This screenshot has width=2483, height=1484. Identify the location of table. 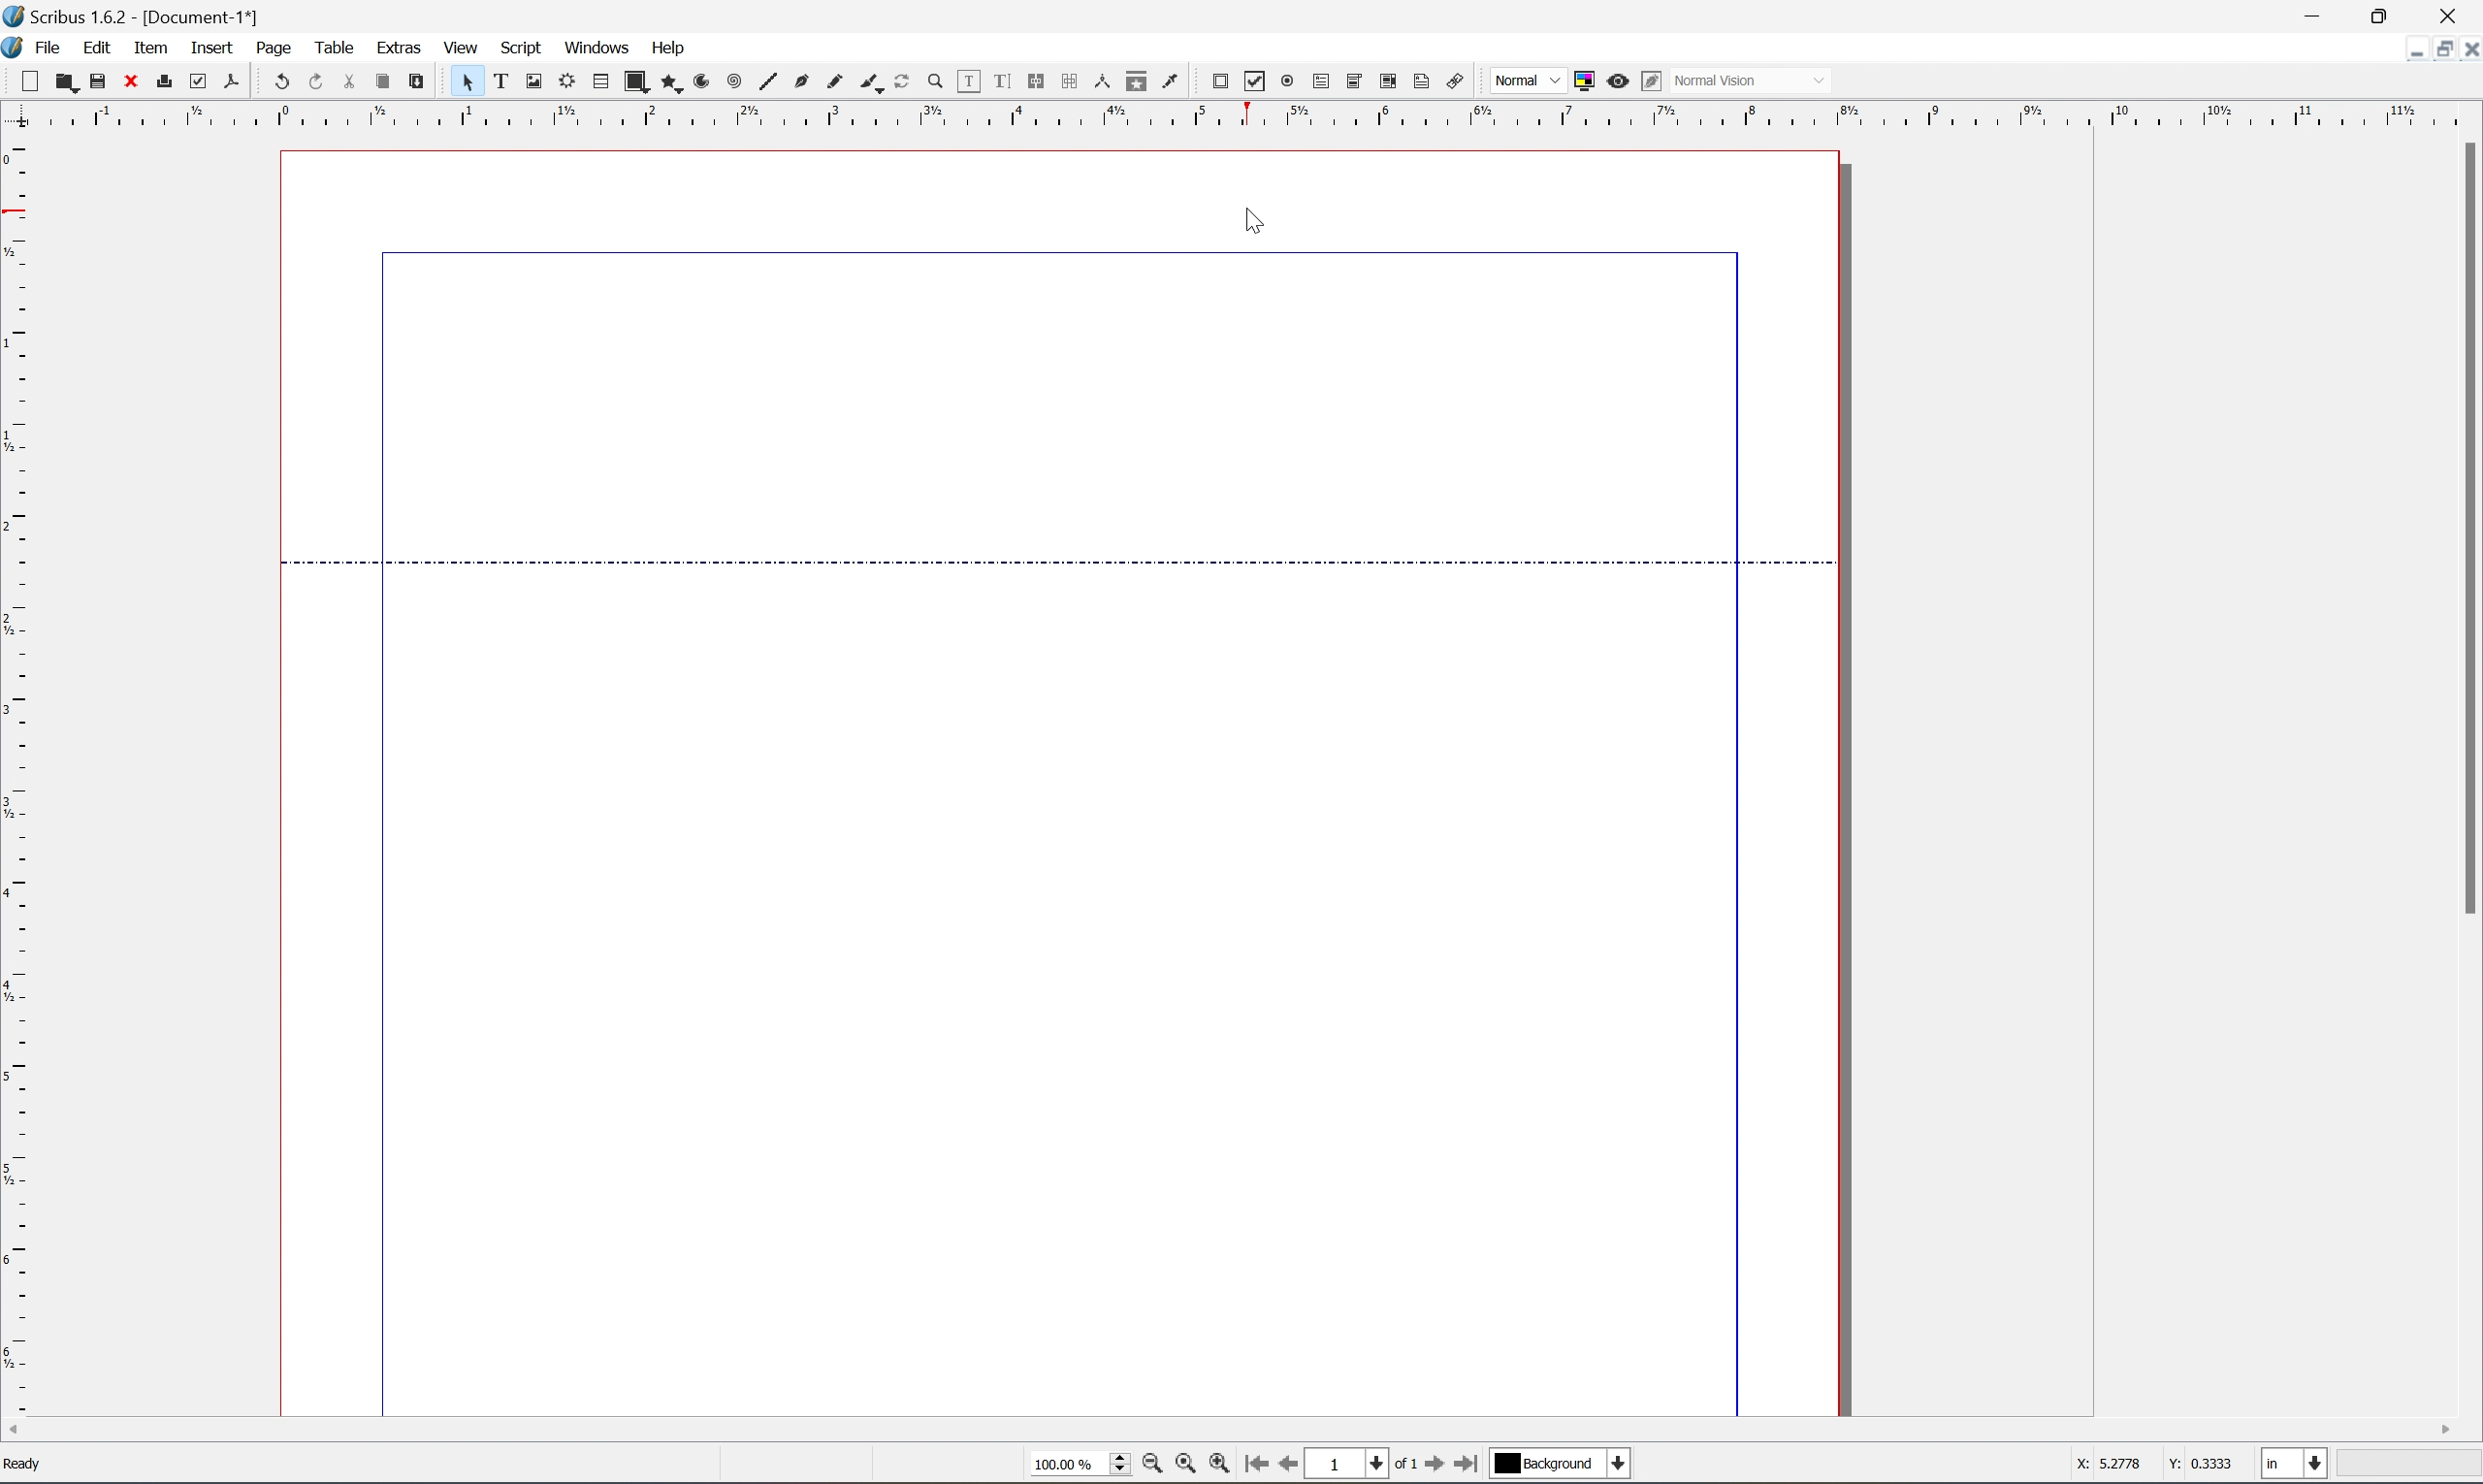
(600, 84).